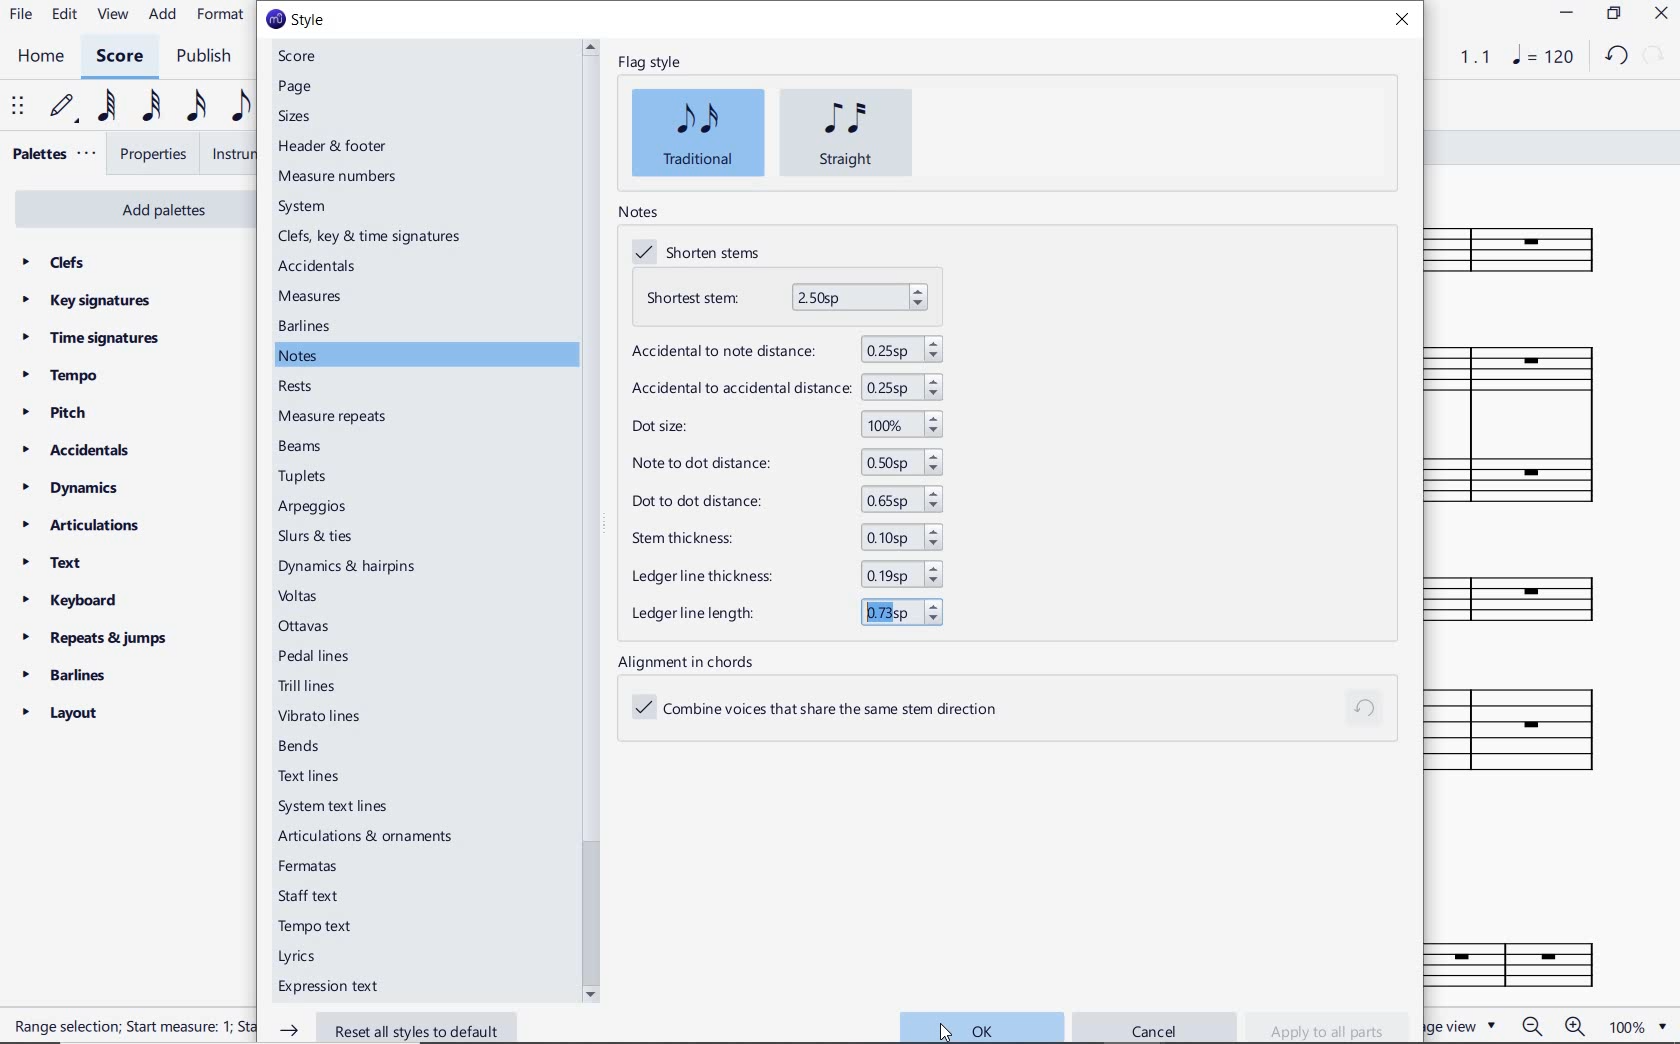 The height and width of the screenshot is (1044, 1680). What do you see at coordinates (294, 88) in the screenshot?
I see `page` at bounding box center [294, 88].